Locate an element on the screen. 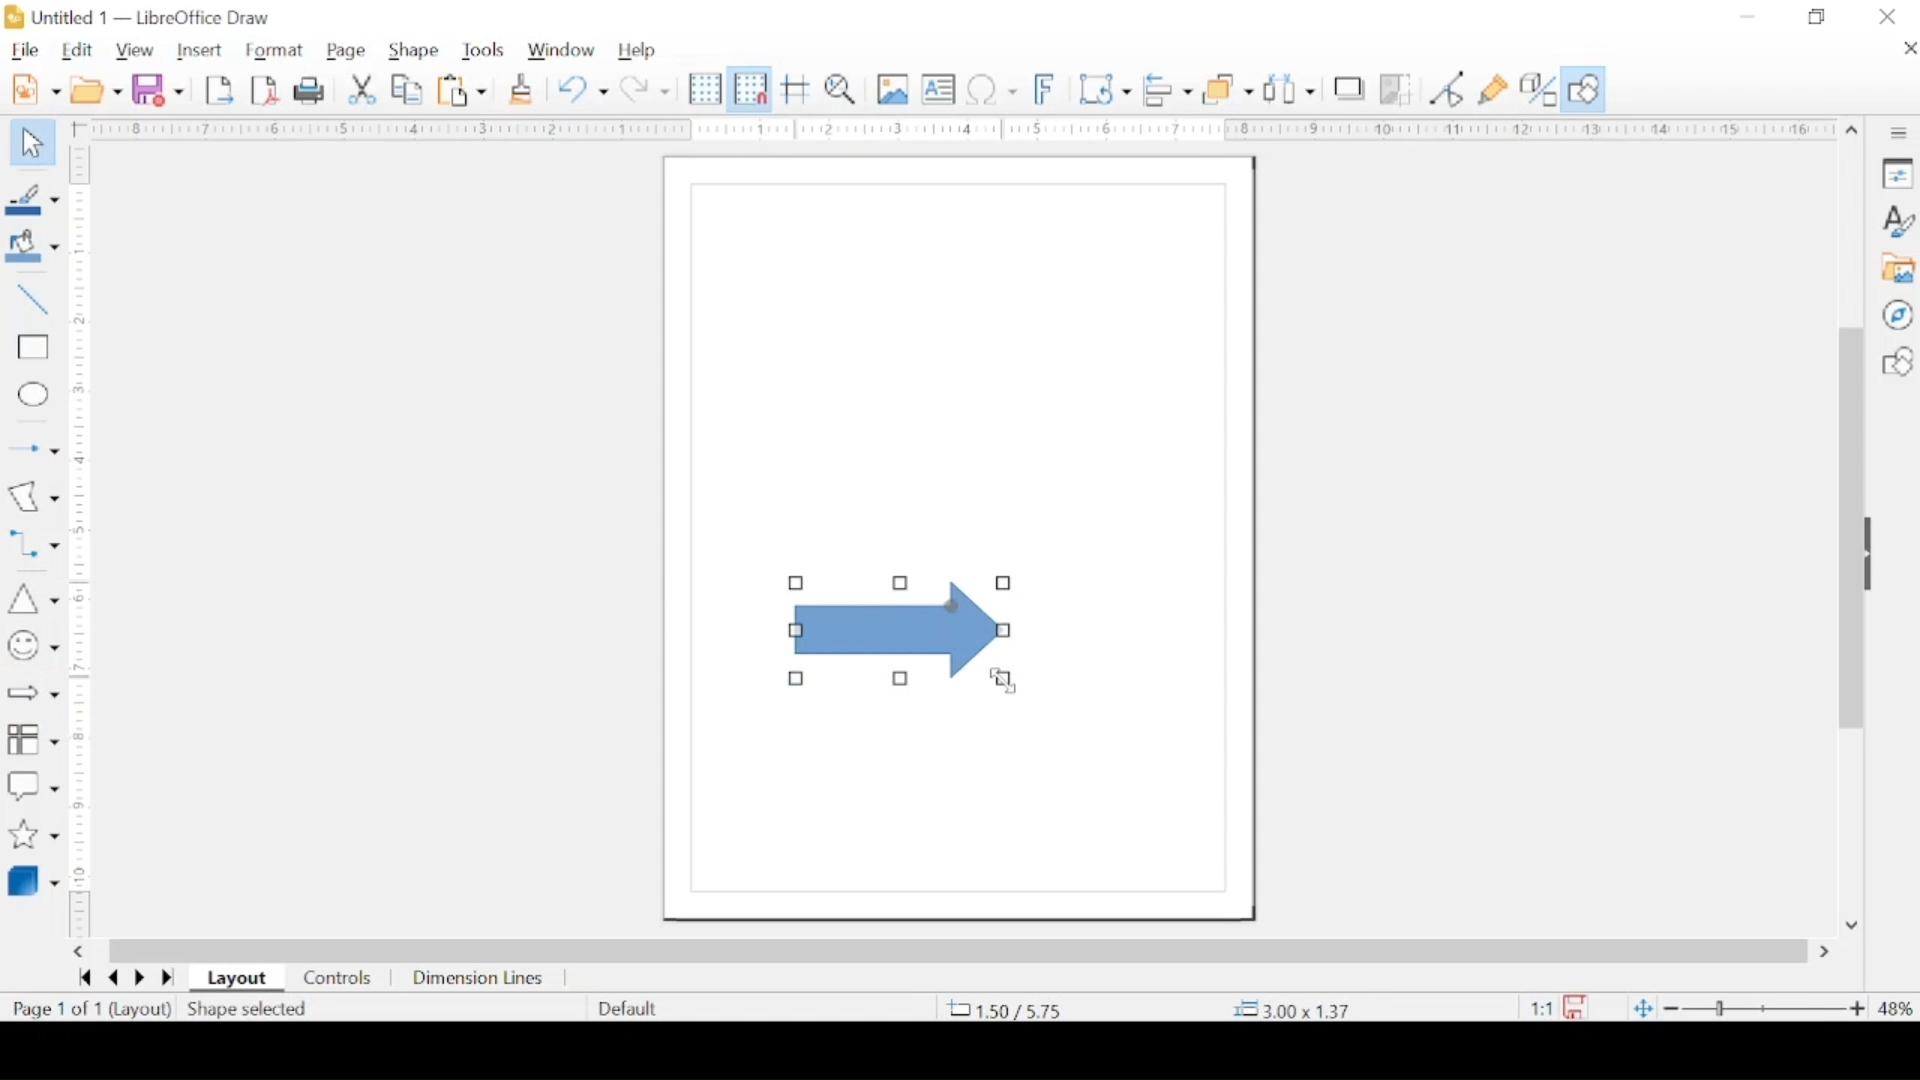 This screenshot has width=1920, height=1080. resize handle is located at coordinates (1005, 681).